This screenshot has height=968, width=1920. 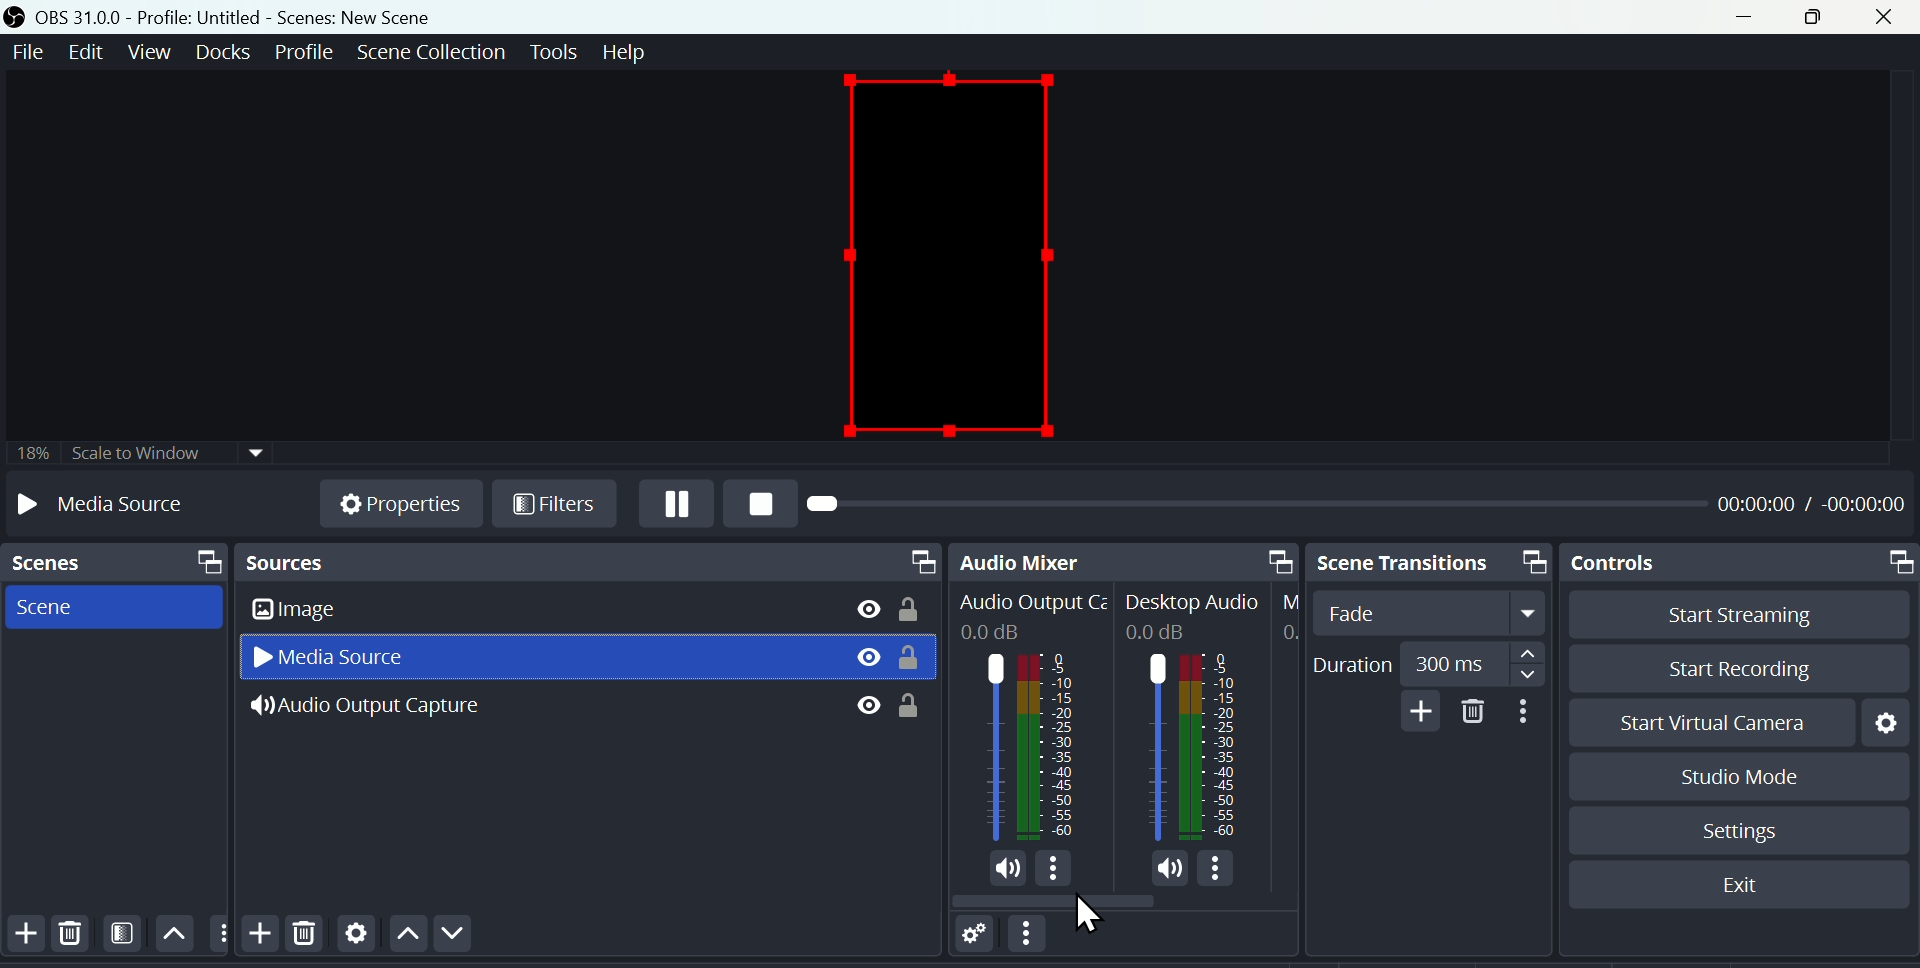 I want to click on Profile, so click(x=299, y=51).